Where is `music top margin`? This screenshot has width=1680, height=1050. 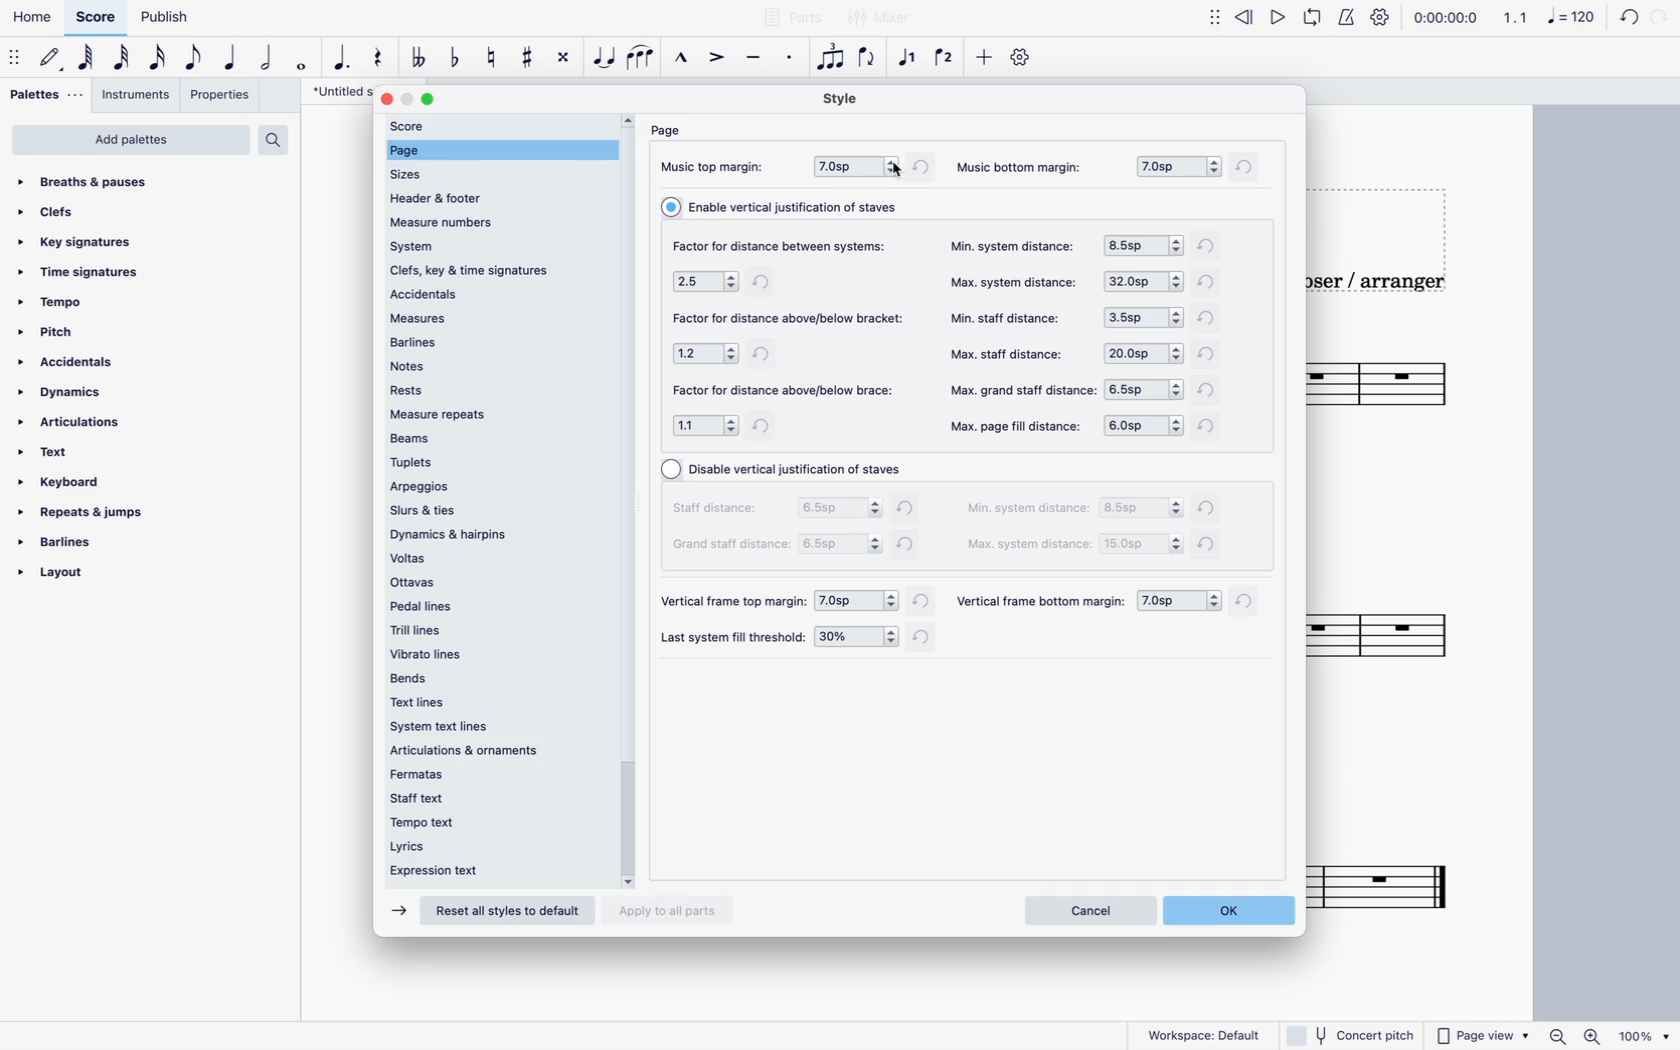 music top margin is located at coordinates (719, 168).